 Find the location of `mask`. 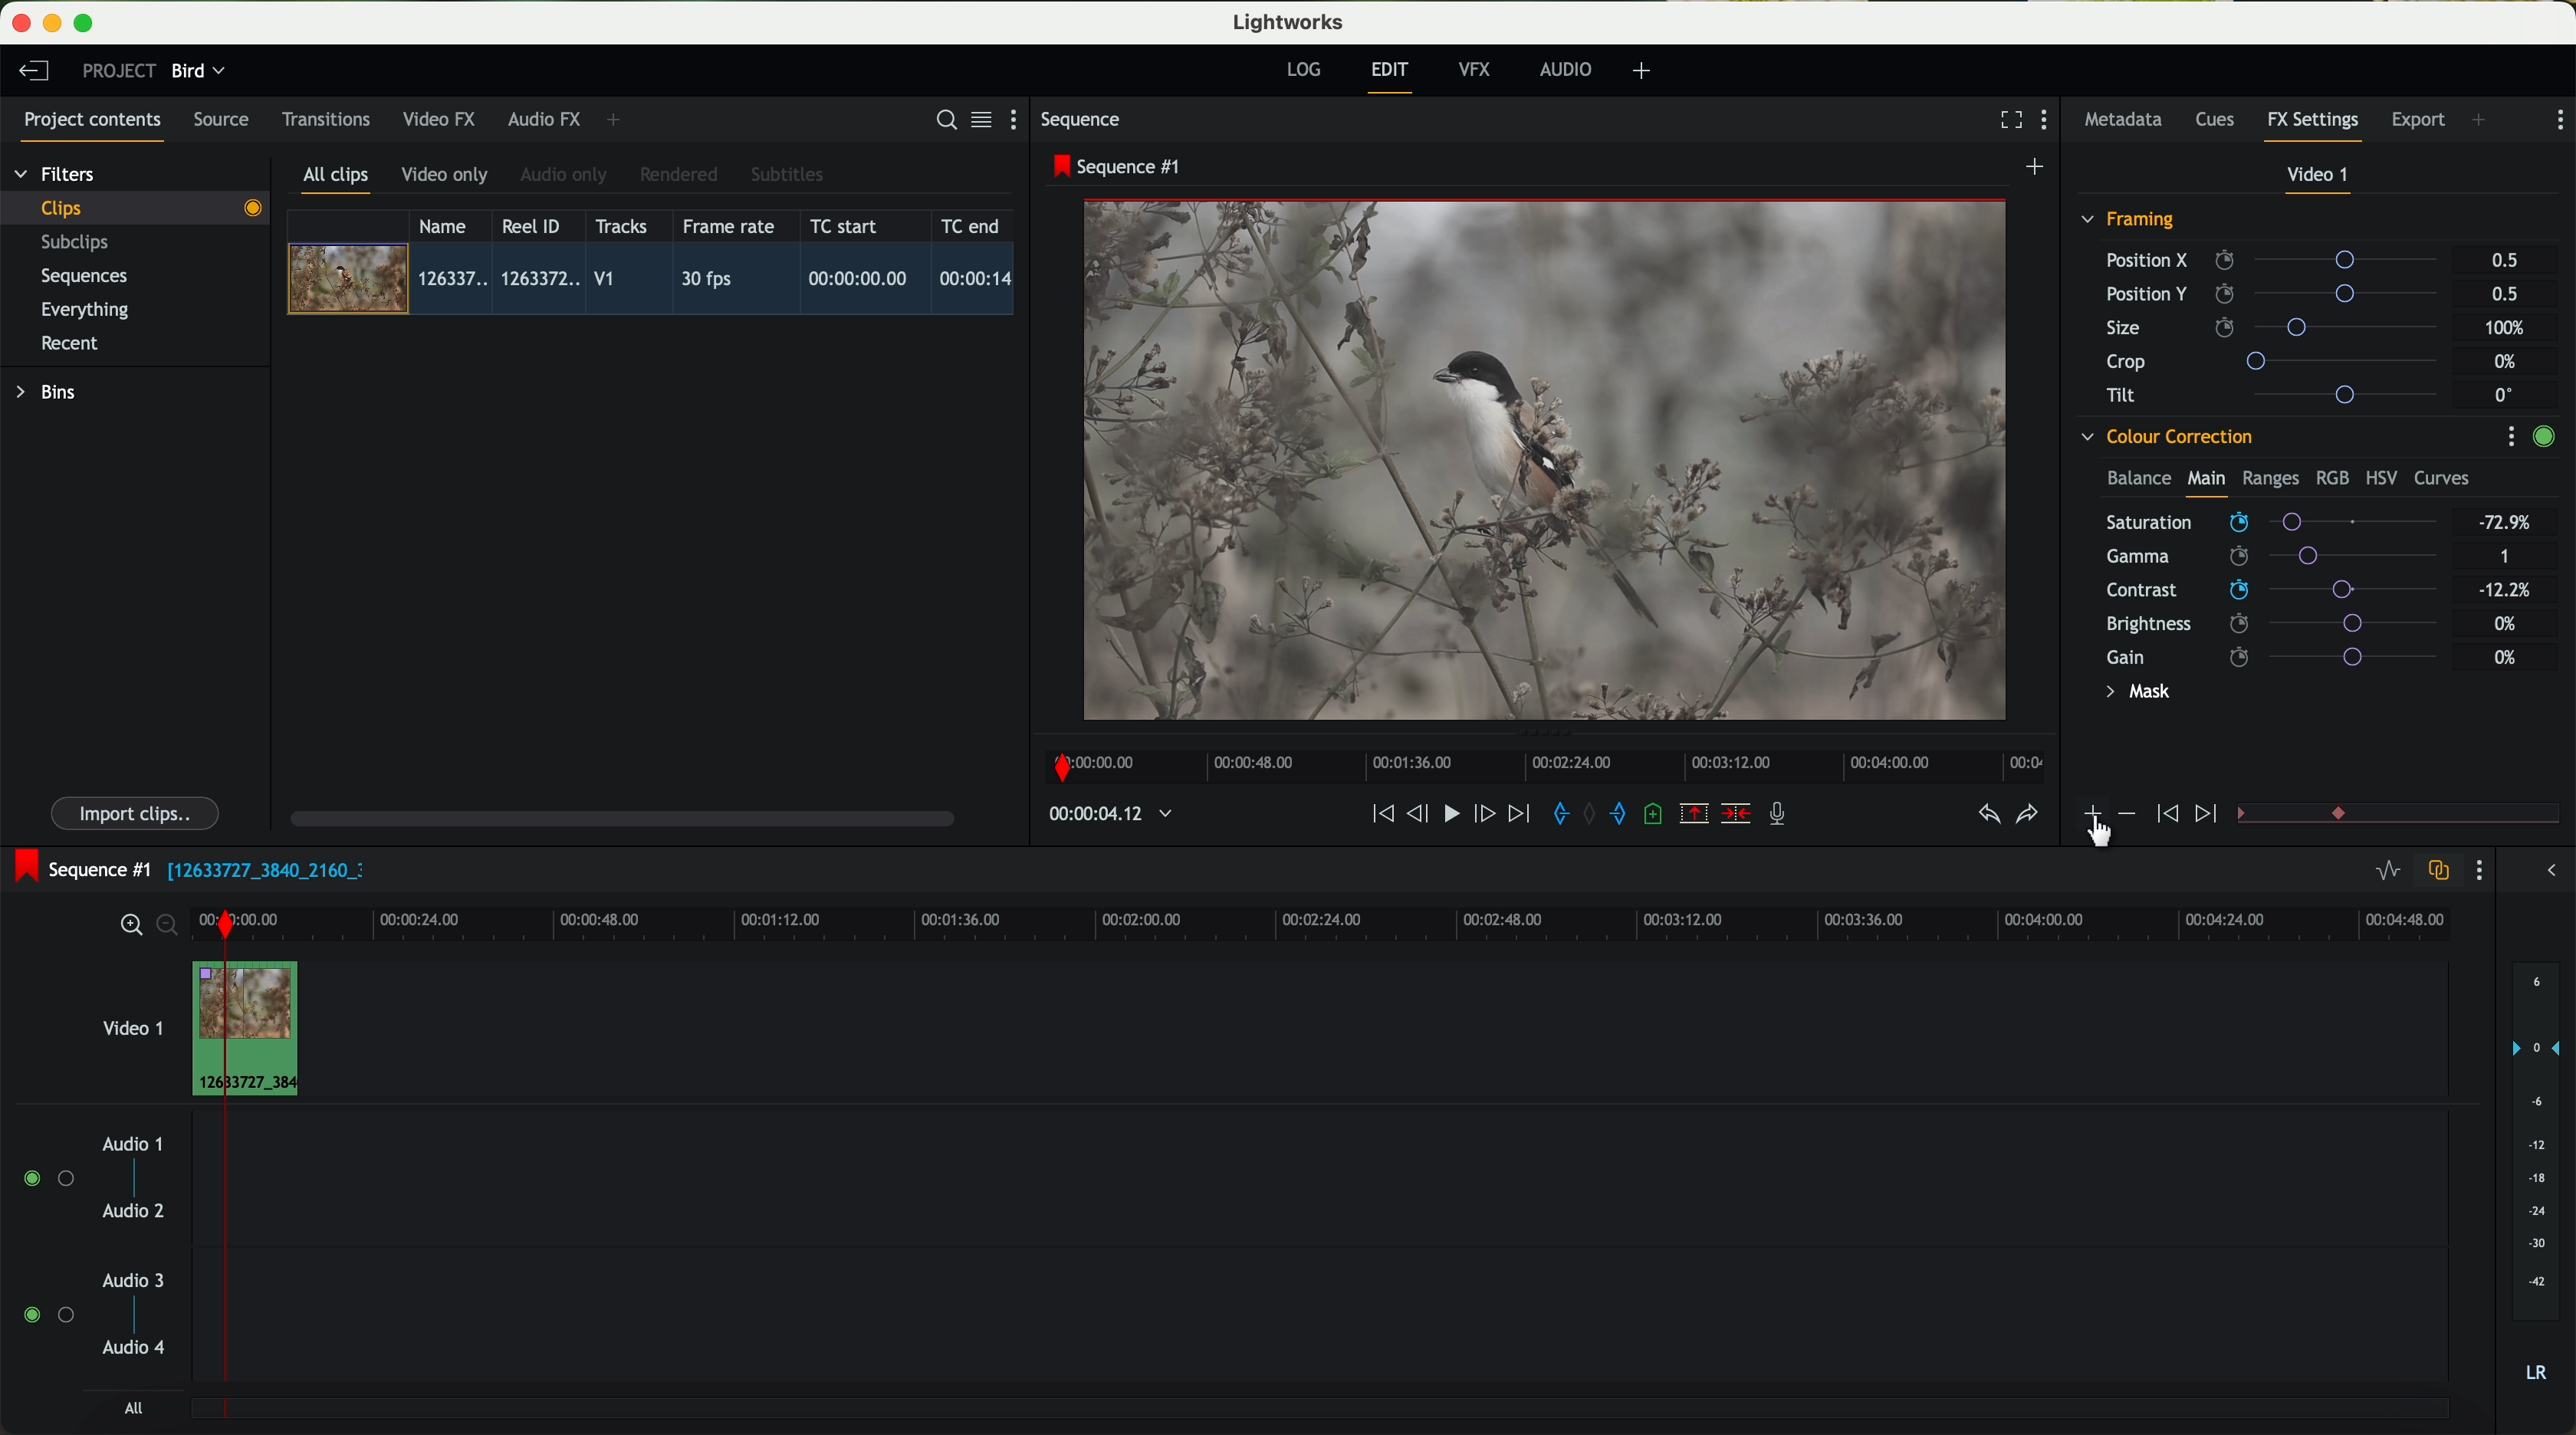

mask is located at coordinates (2134, 694).